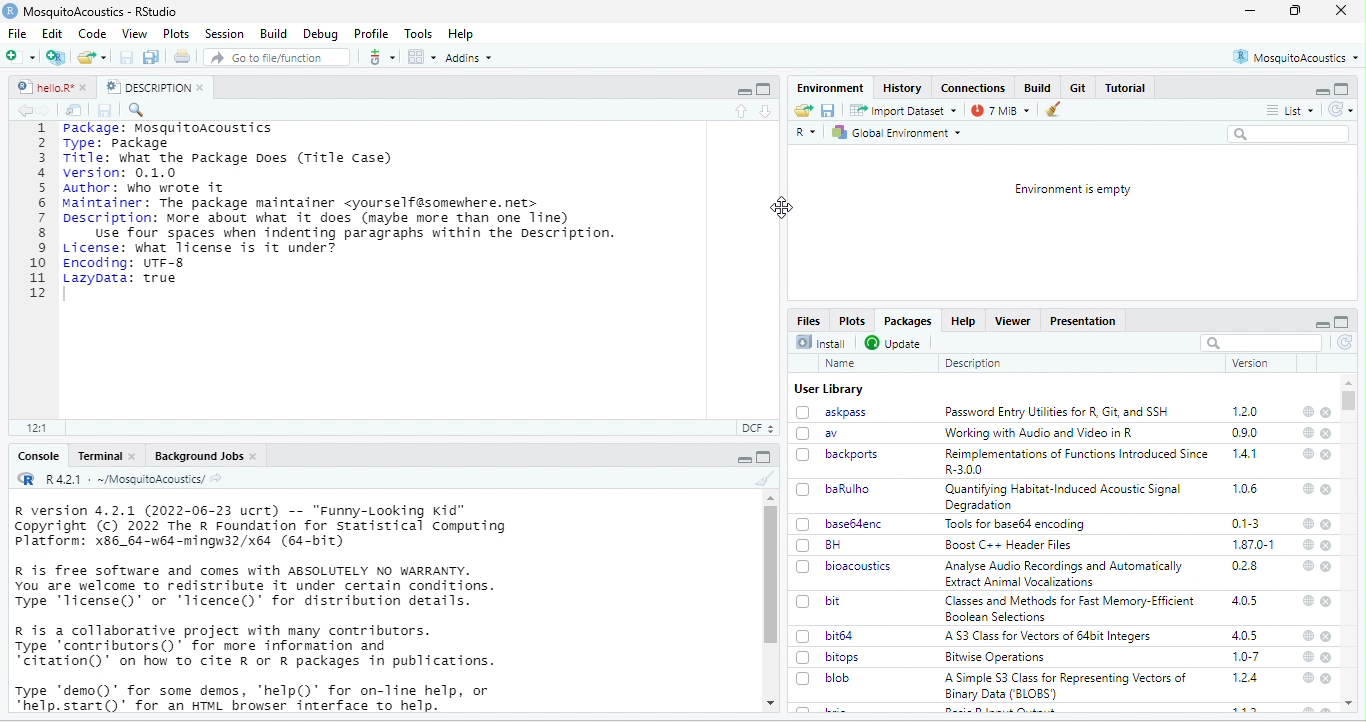 The width and height of the screenshot is (1366, 722). I want to click on help, so click(1308, 637).